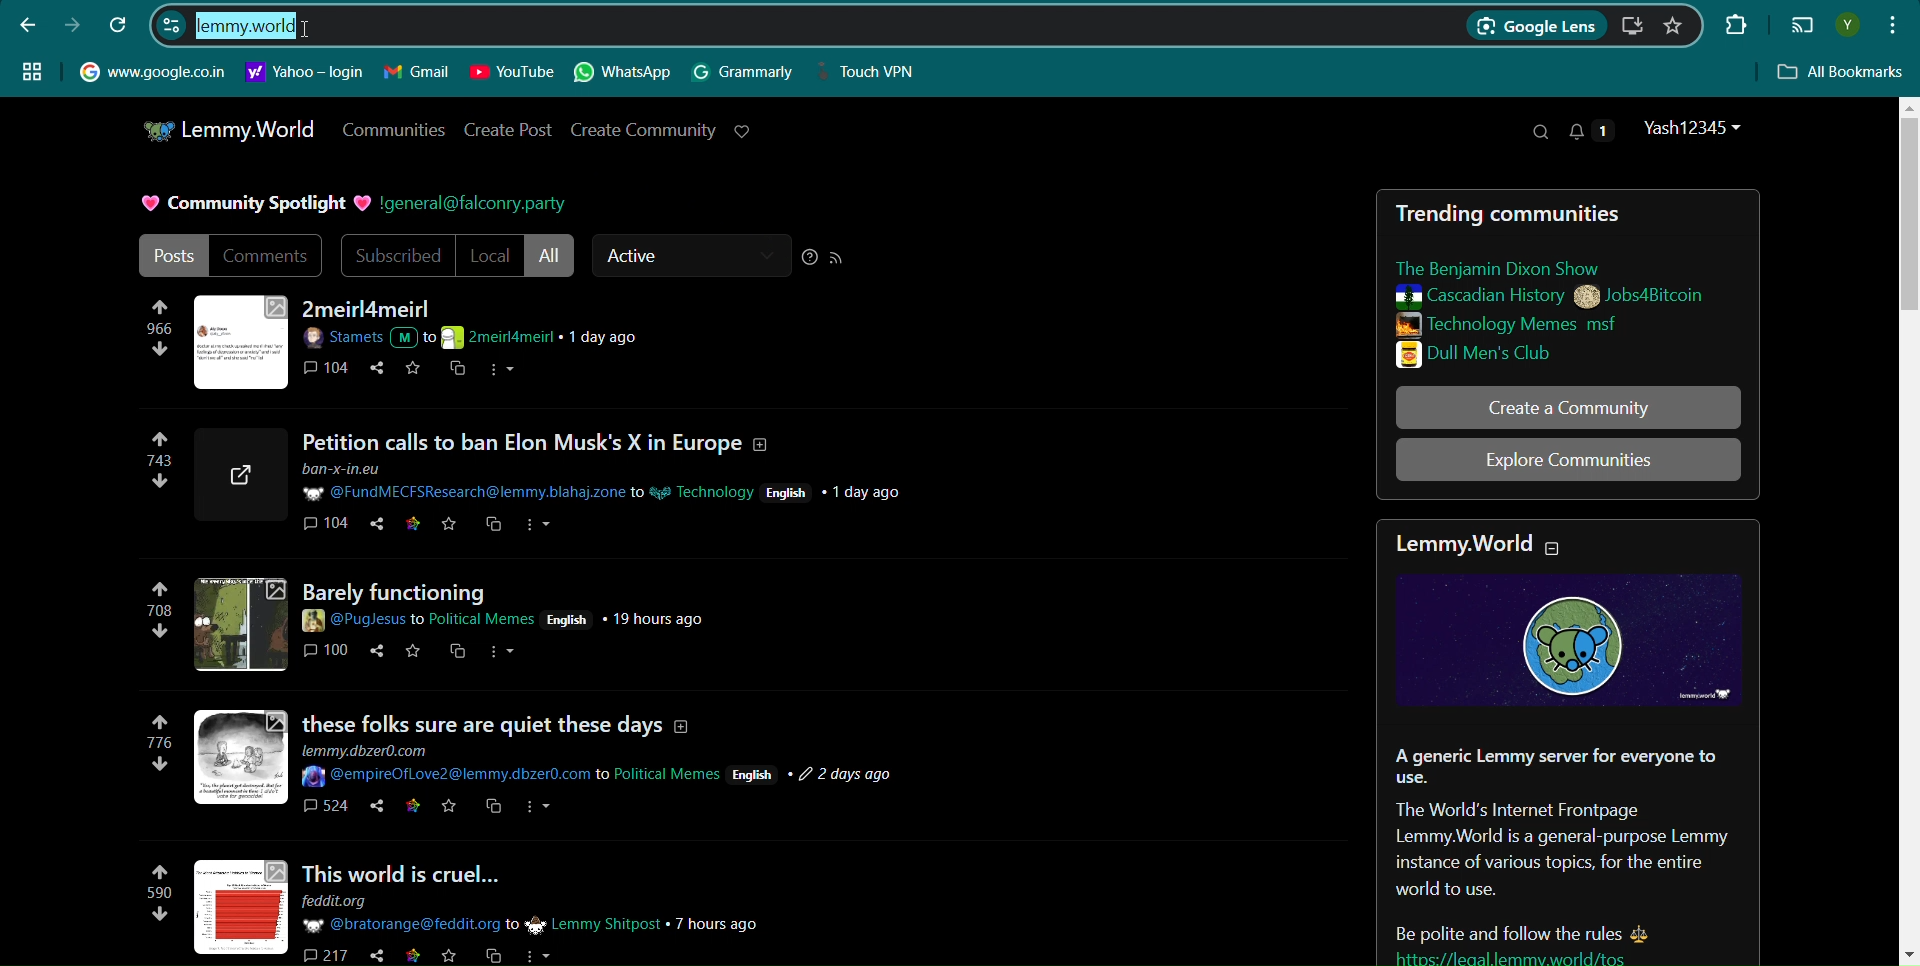 The image size is (1920, 966). Describe the element at coordinates (1895, 23) in the screenshot. I see `Customize and control google chrome` at that location.